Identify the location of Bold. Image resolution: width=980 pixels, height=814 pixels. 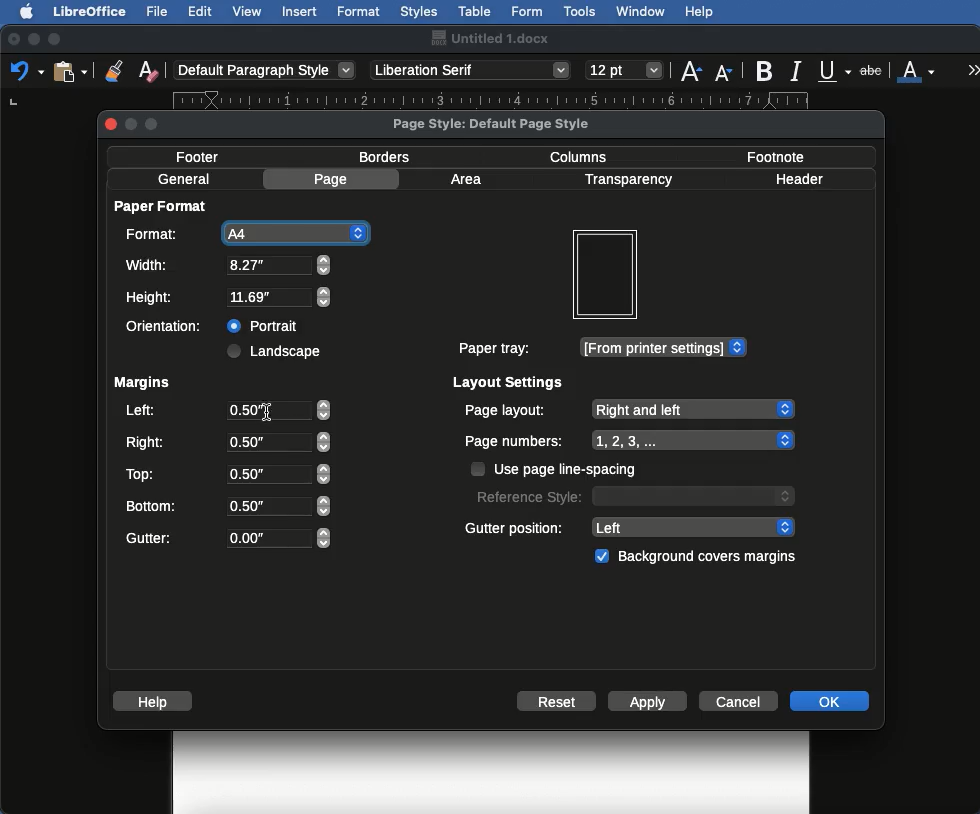
(766, 70).